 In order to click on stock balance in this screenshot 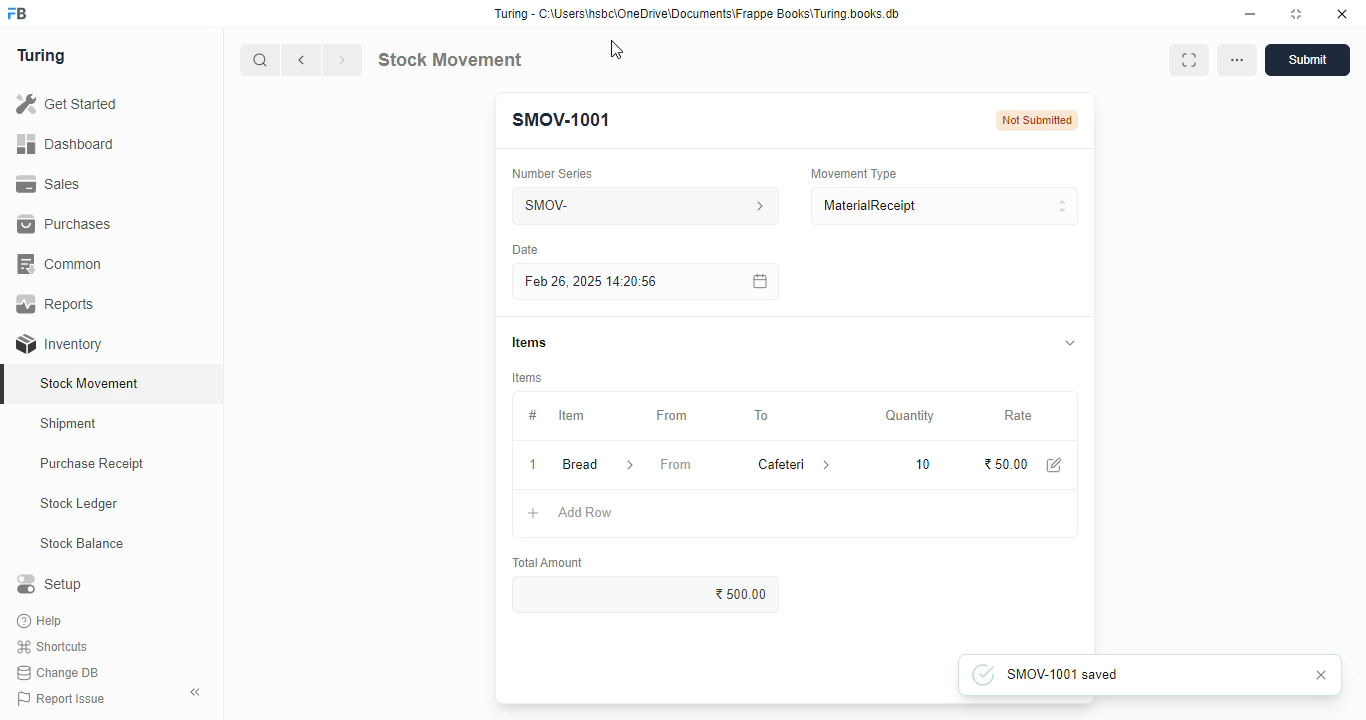, I will do `click(83, 544)`.